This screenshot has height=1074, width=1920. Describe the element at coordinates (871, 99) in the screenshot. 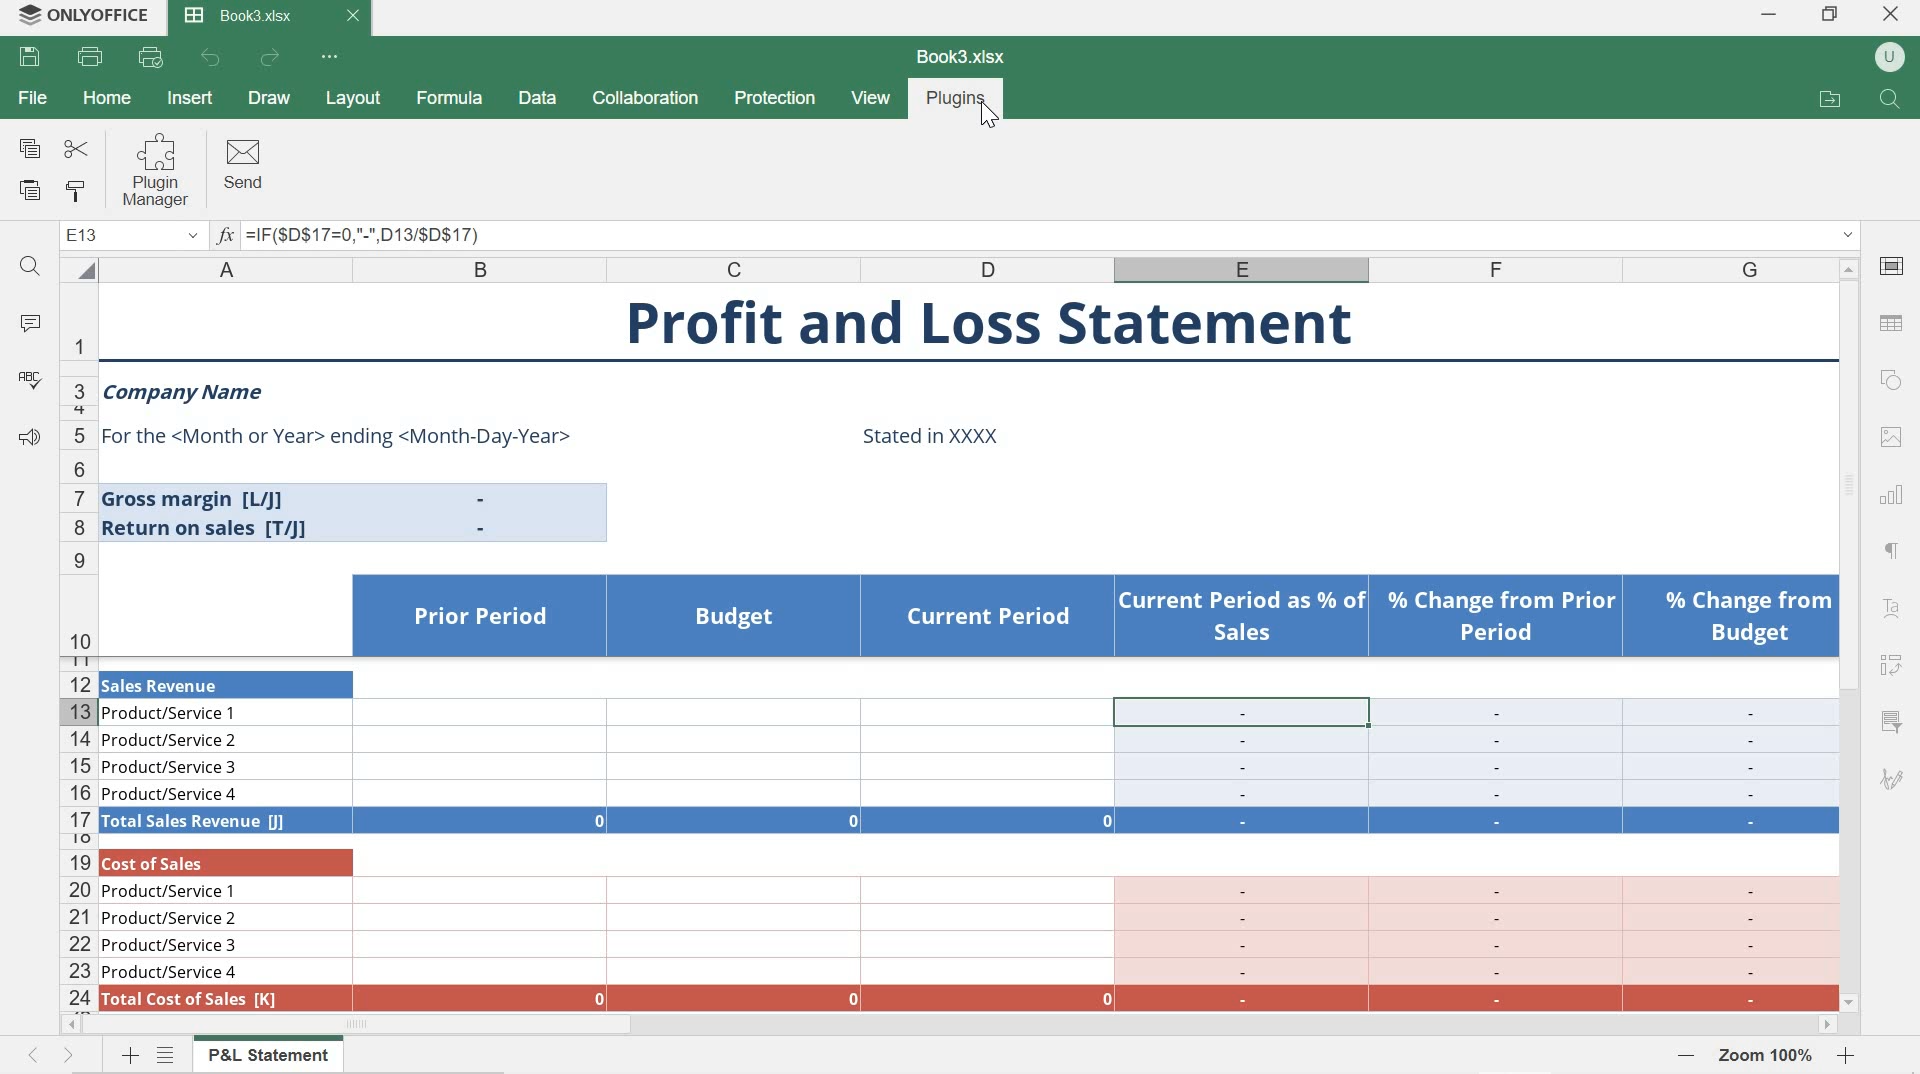

I see `view` at that location.